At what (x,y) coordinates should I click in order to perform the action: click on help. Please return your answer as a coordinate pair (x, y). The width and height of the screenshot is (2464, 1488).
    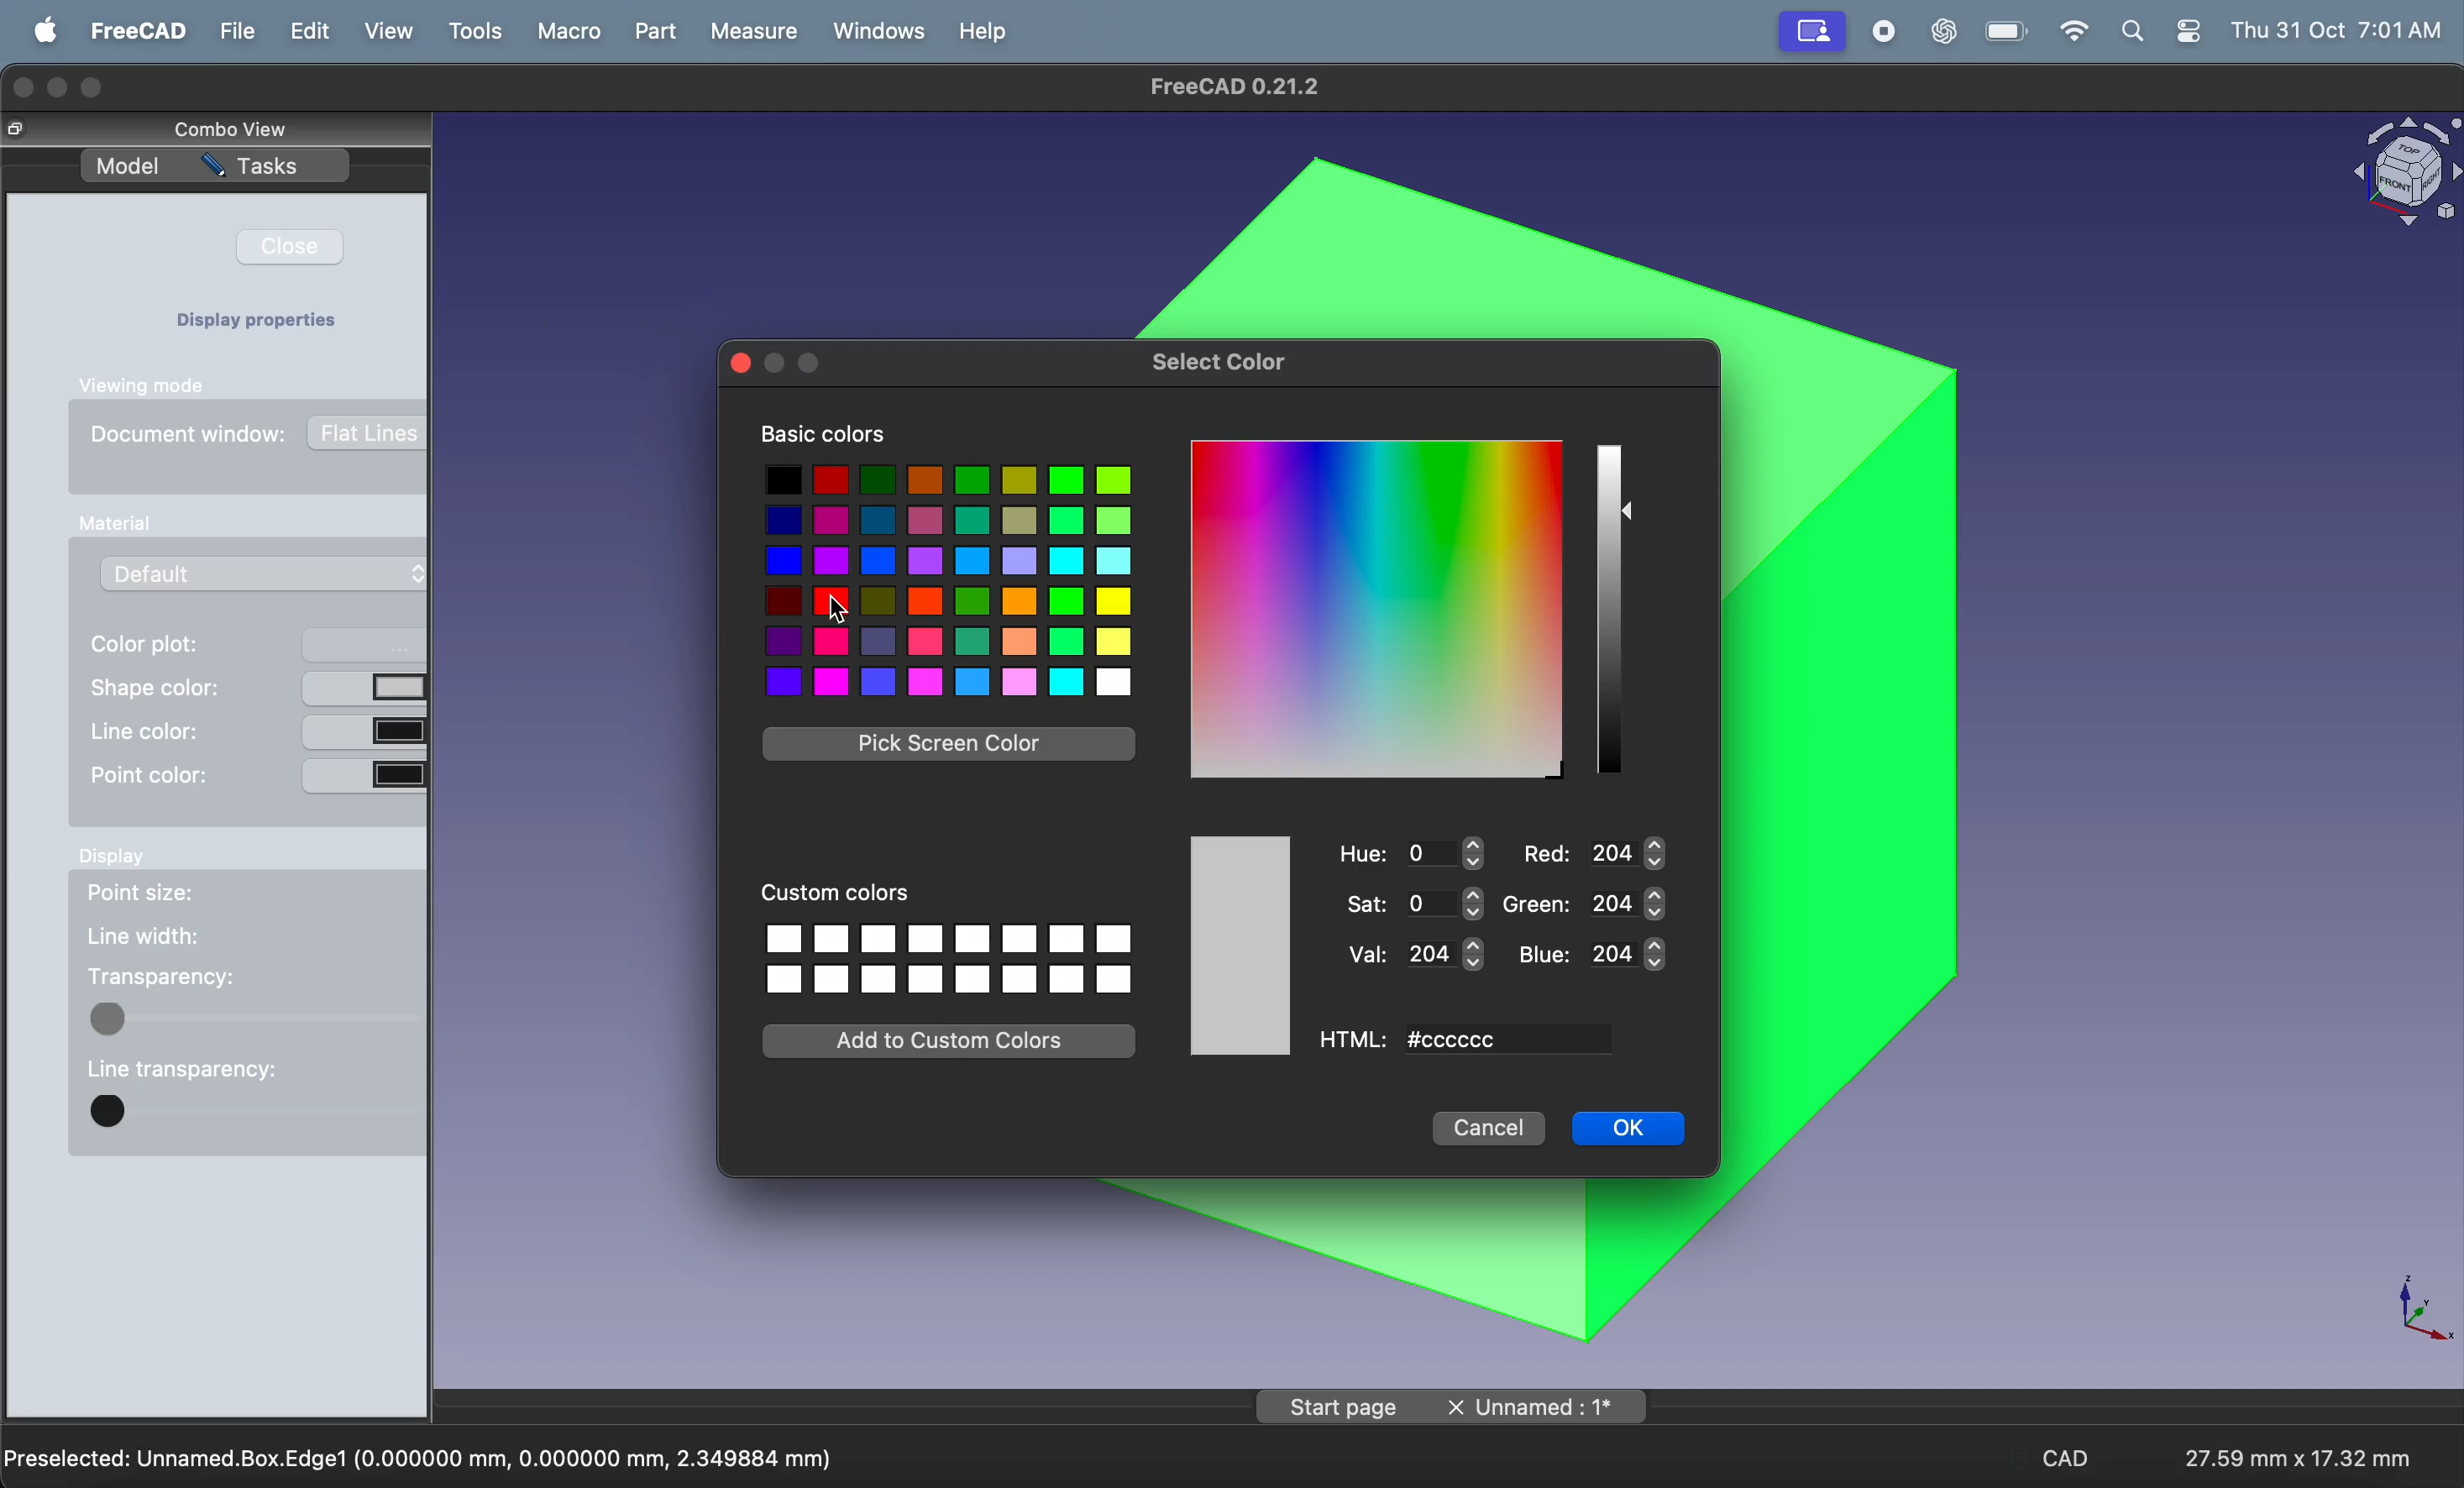
    Looking at the image, I should click on (982, 30).